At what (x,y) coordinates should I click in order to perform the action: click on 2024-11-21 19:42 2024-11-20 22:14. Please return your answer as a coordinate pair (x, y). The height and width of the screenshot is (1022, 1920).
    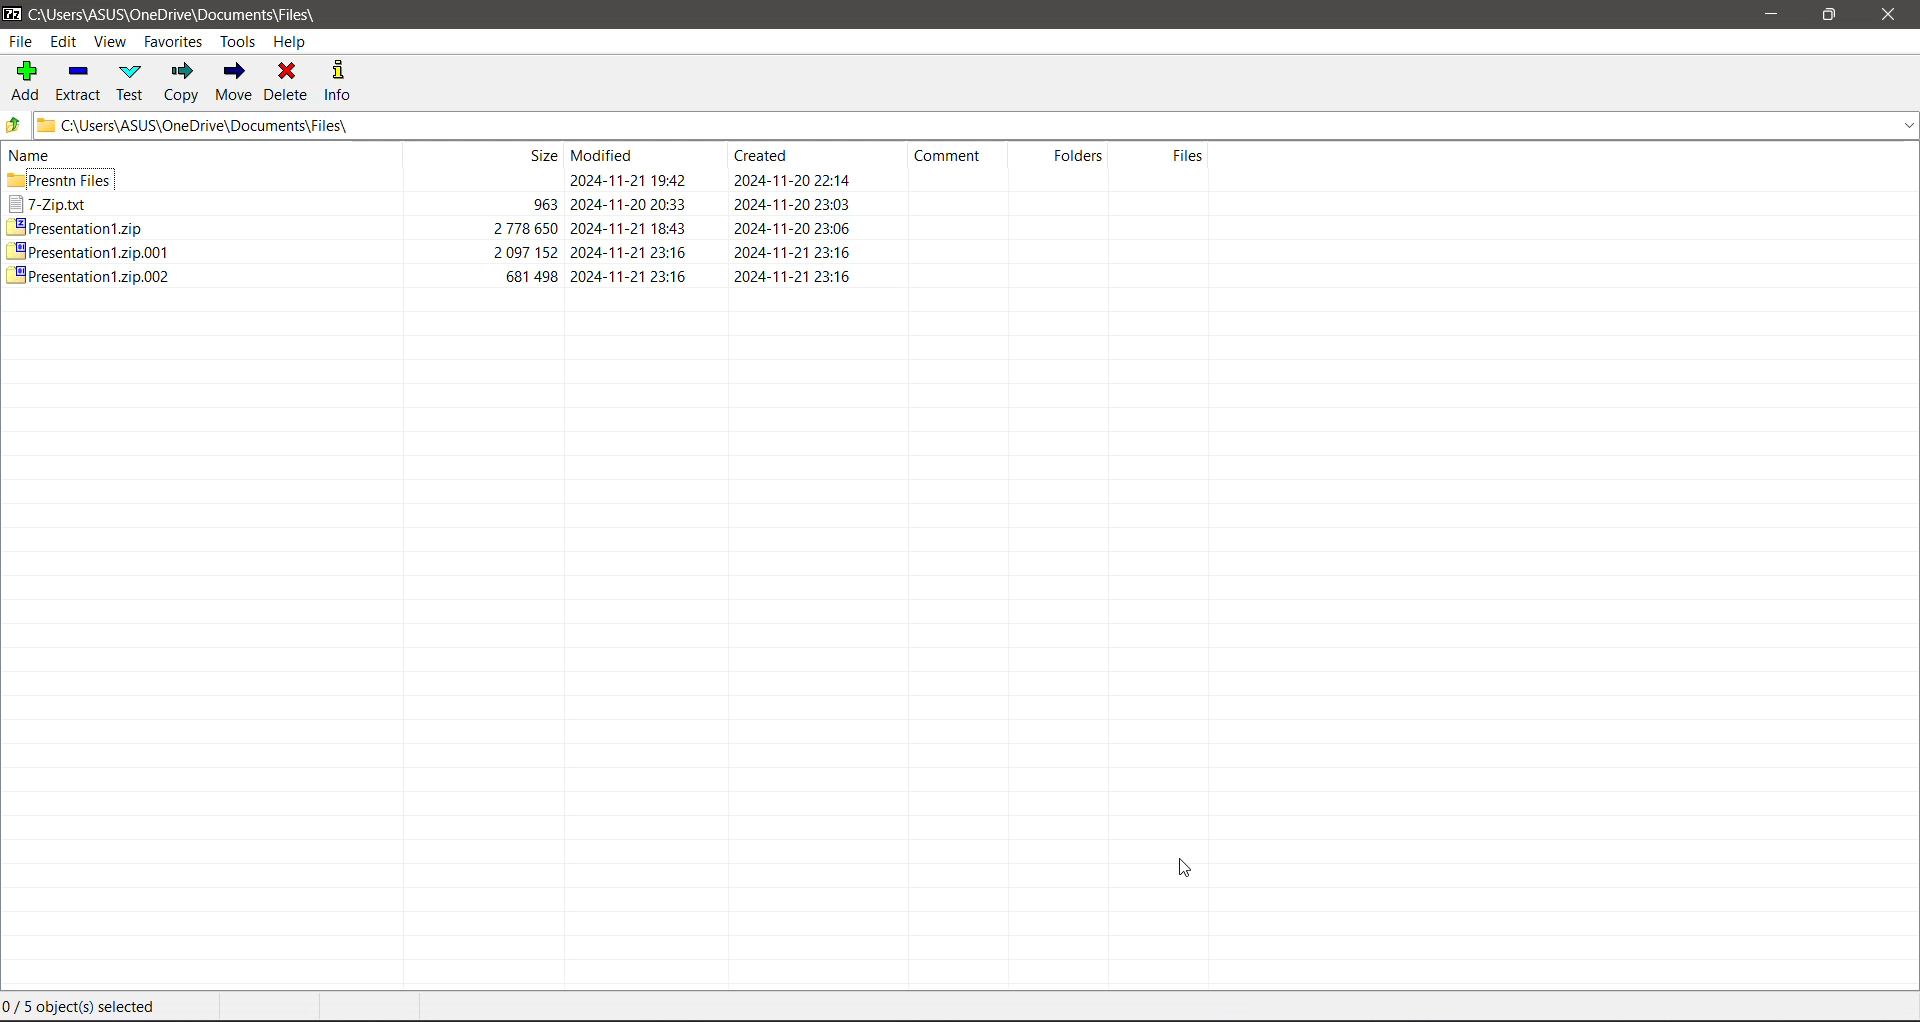
    Looking at the image, I should click on (693, 181).